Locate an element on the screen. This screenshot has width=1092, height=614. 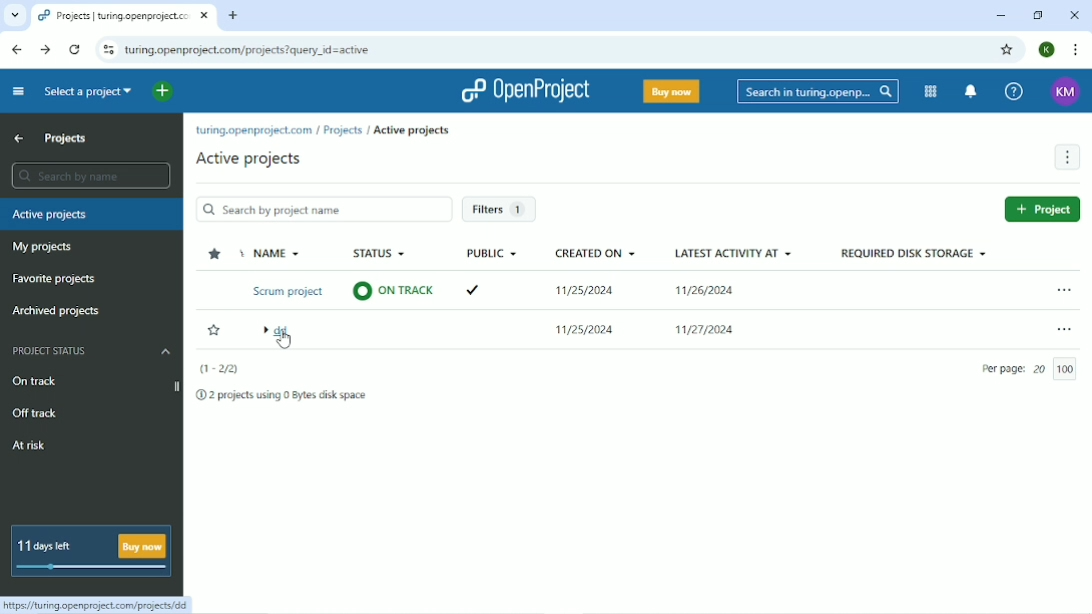
To notification center is located at coordinates (972, 91).